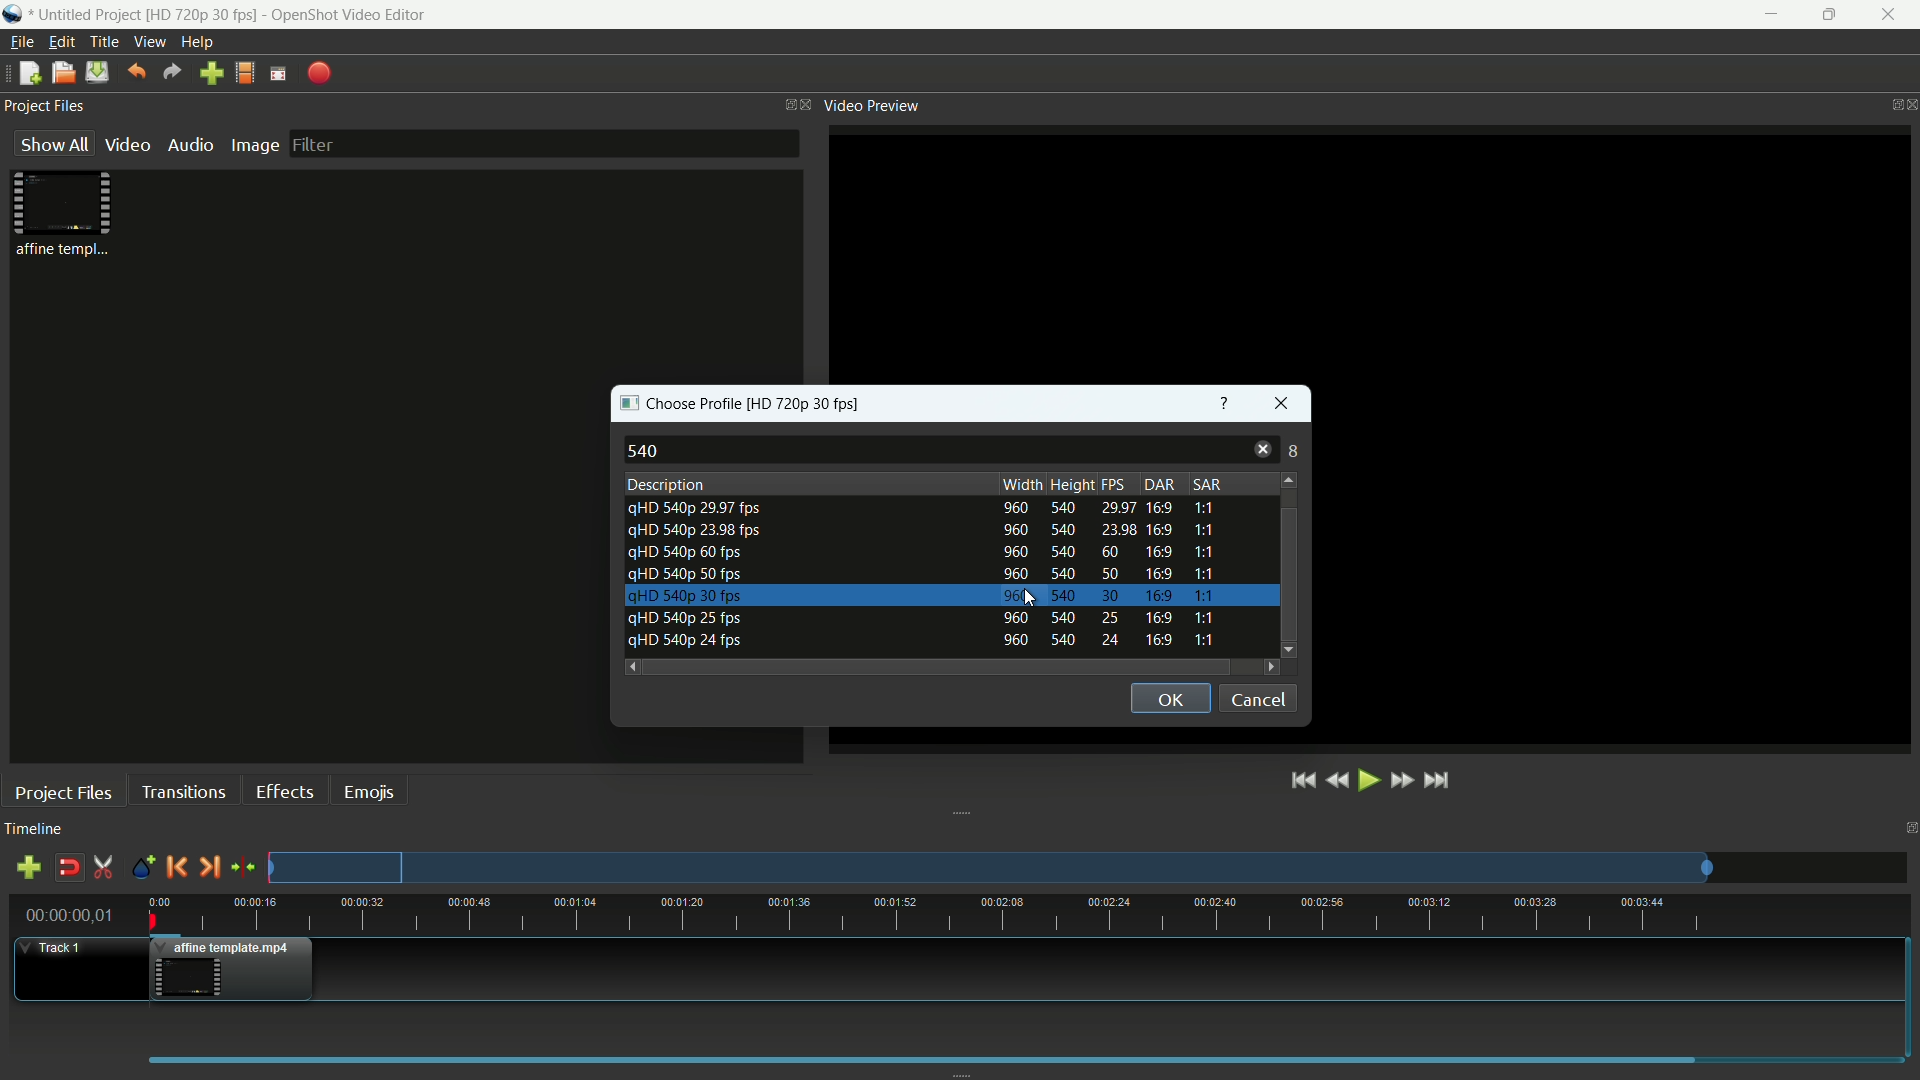 The width and height of the screenshot is (1920, 1080). Describe the element at coordinates (1156, 483) in the screenshot. I see `dar` at that location.